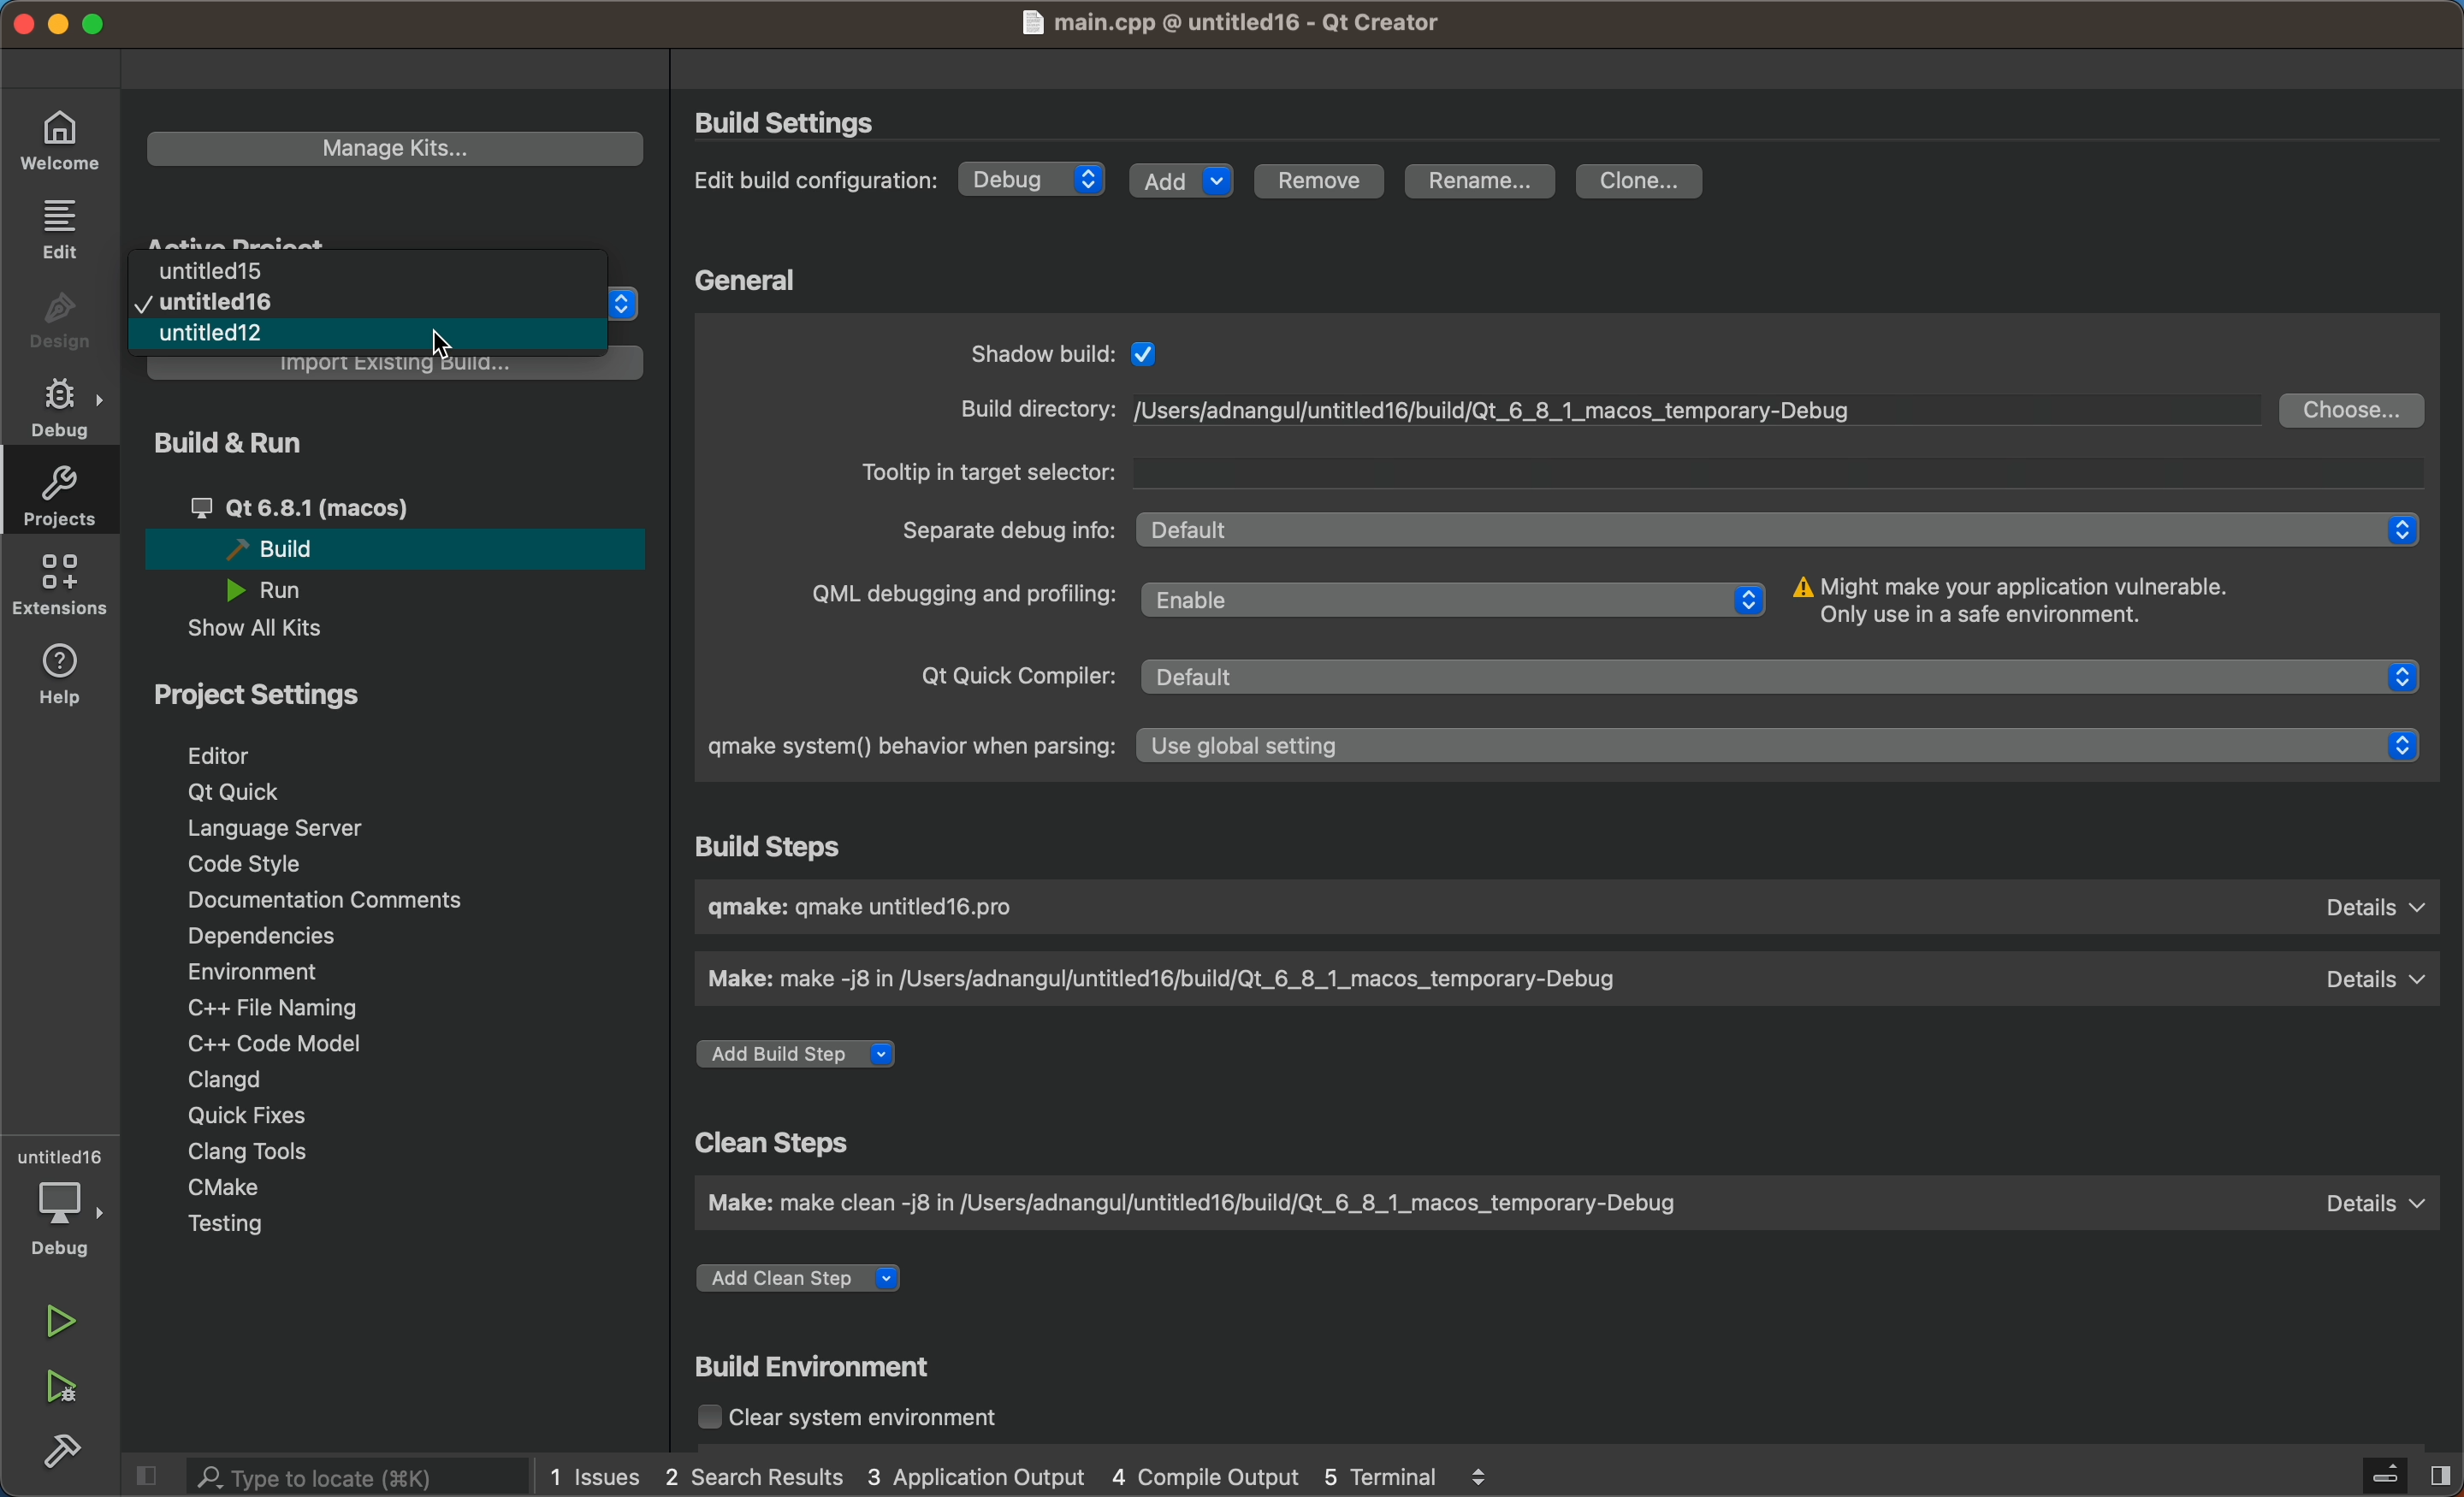 The image size is (2464, 1497). I want to click on projects, so click(64, 493).